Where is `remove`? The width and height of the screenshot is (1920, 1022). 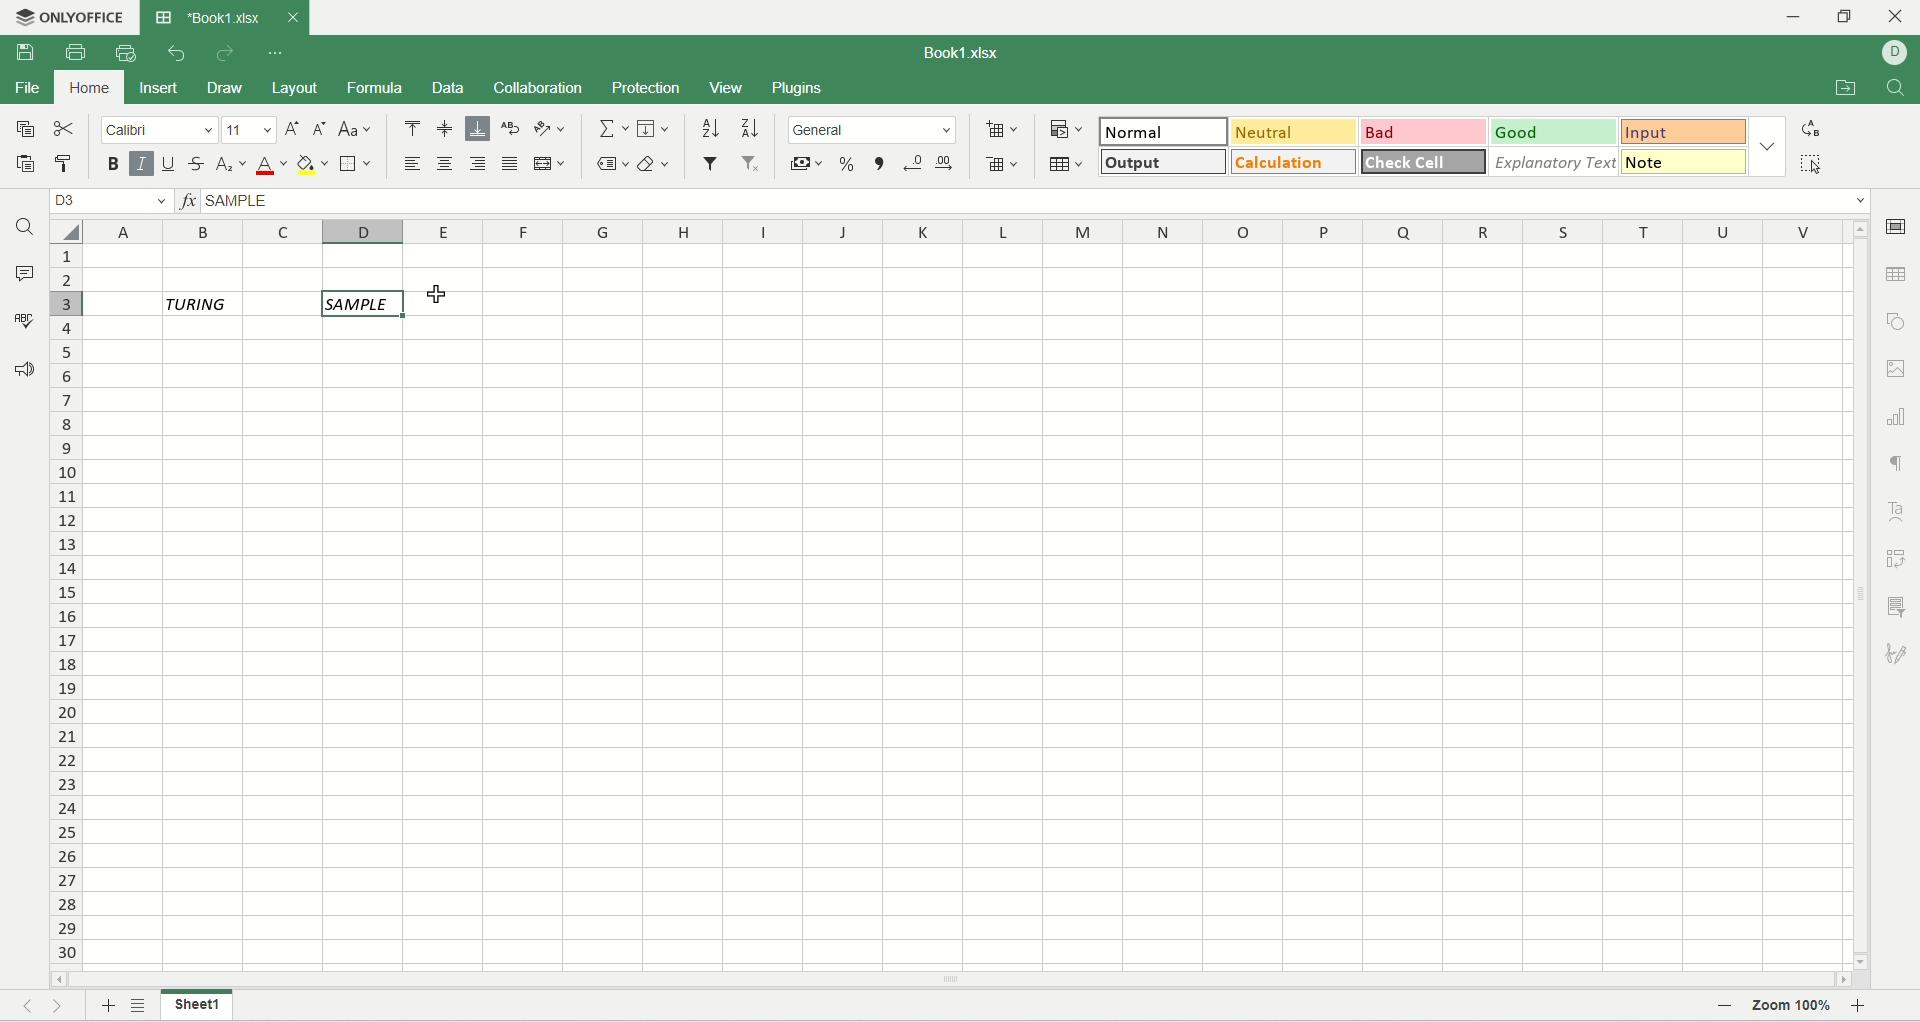
remove is located at coordinates (753, 164).